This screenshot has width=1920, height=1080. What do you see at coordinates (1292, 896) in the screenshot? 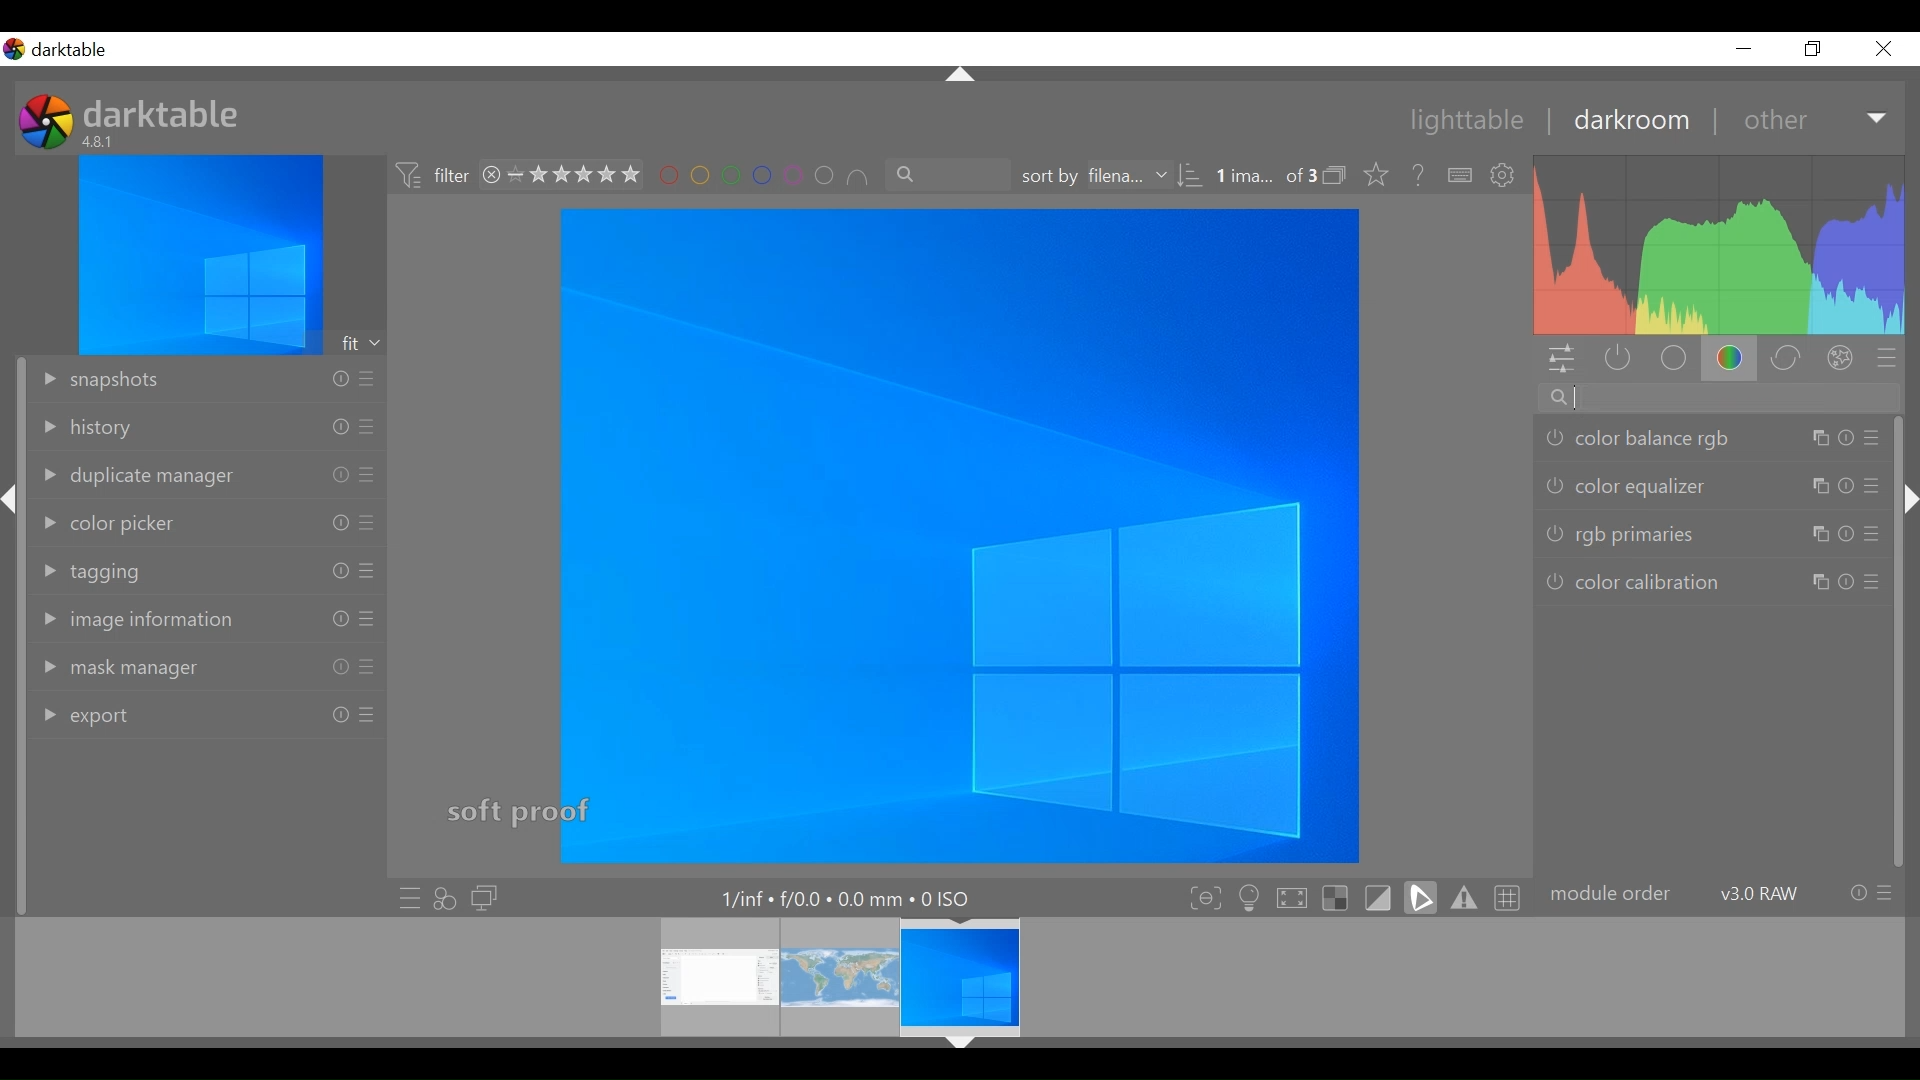
I see `toggle high quality processing` at bounding box center [1292, 896].